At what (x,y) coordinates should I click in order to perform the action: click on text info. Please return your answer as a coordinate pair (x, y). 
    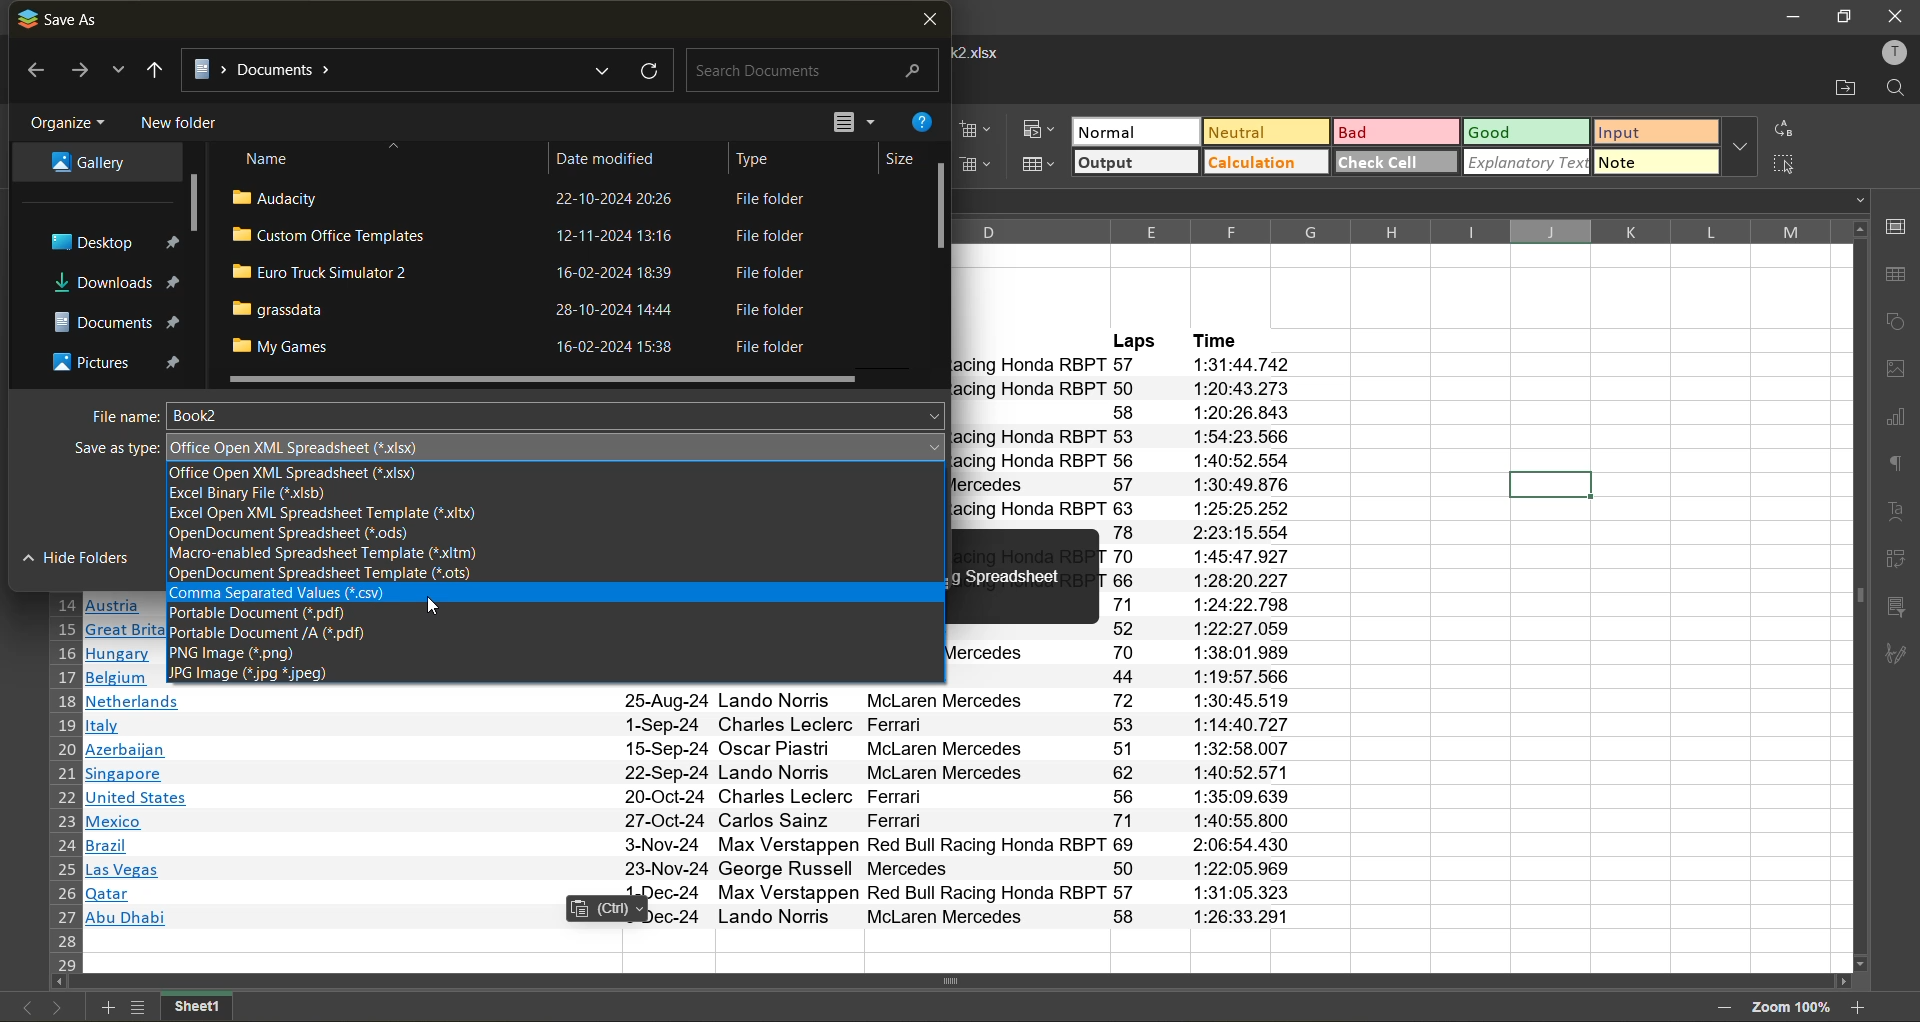
    Looking at the image, I should click on (692, 750).